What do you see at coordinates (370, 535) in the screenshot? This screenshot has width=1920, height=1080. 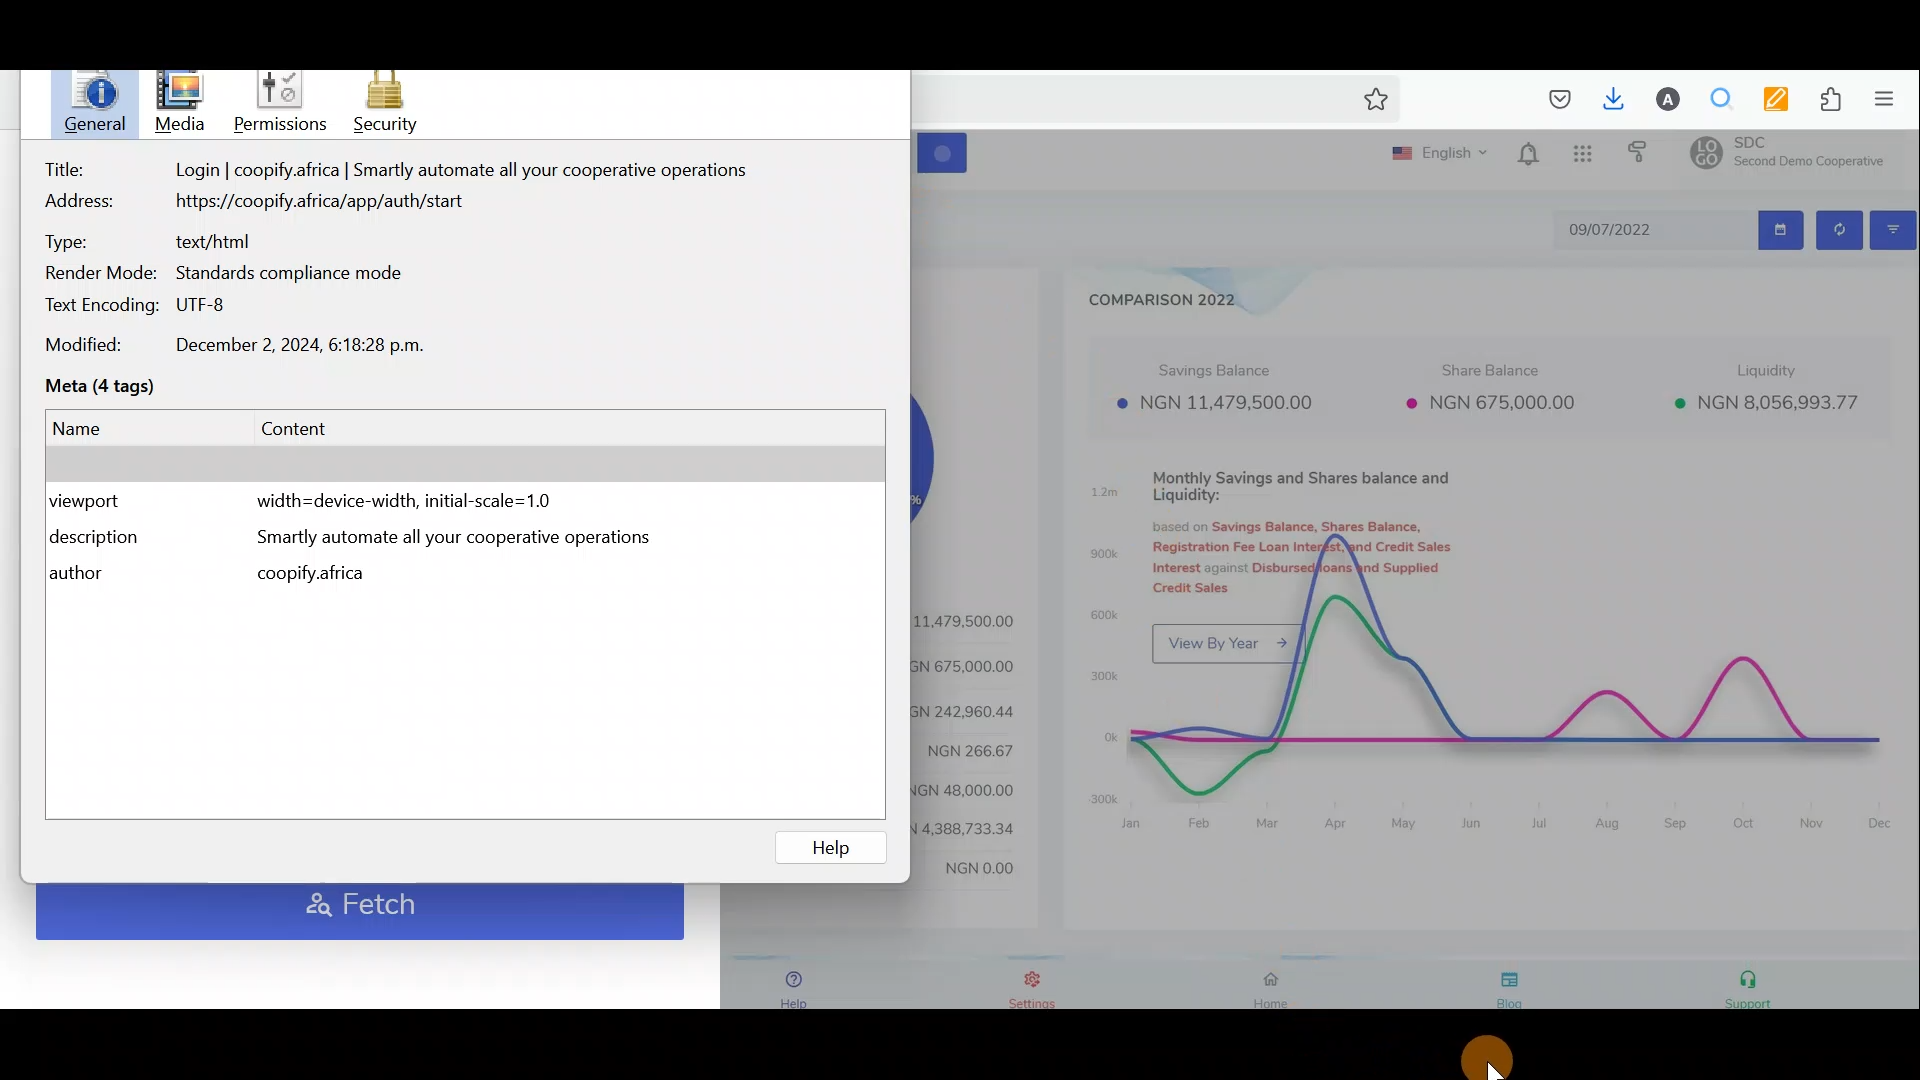 I see `Description` at bounding box center [370, 535].